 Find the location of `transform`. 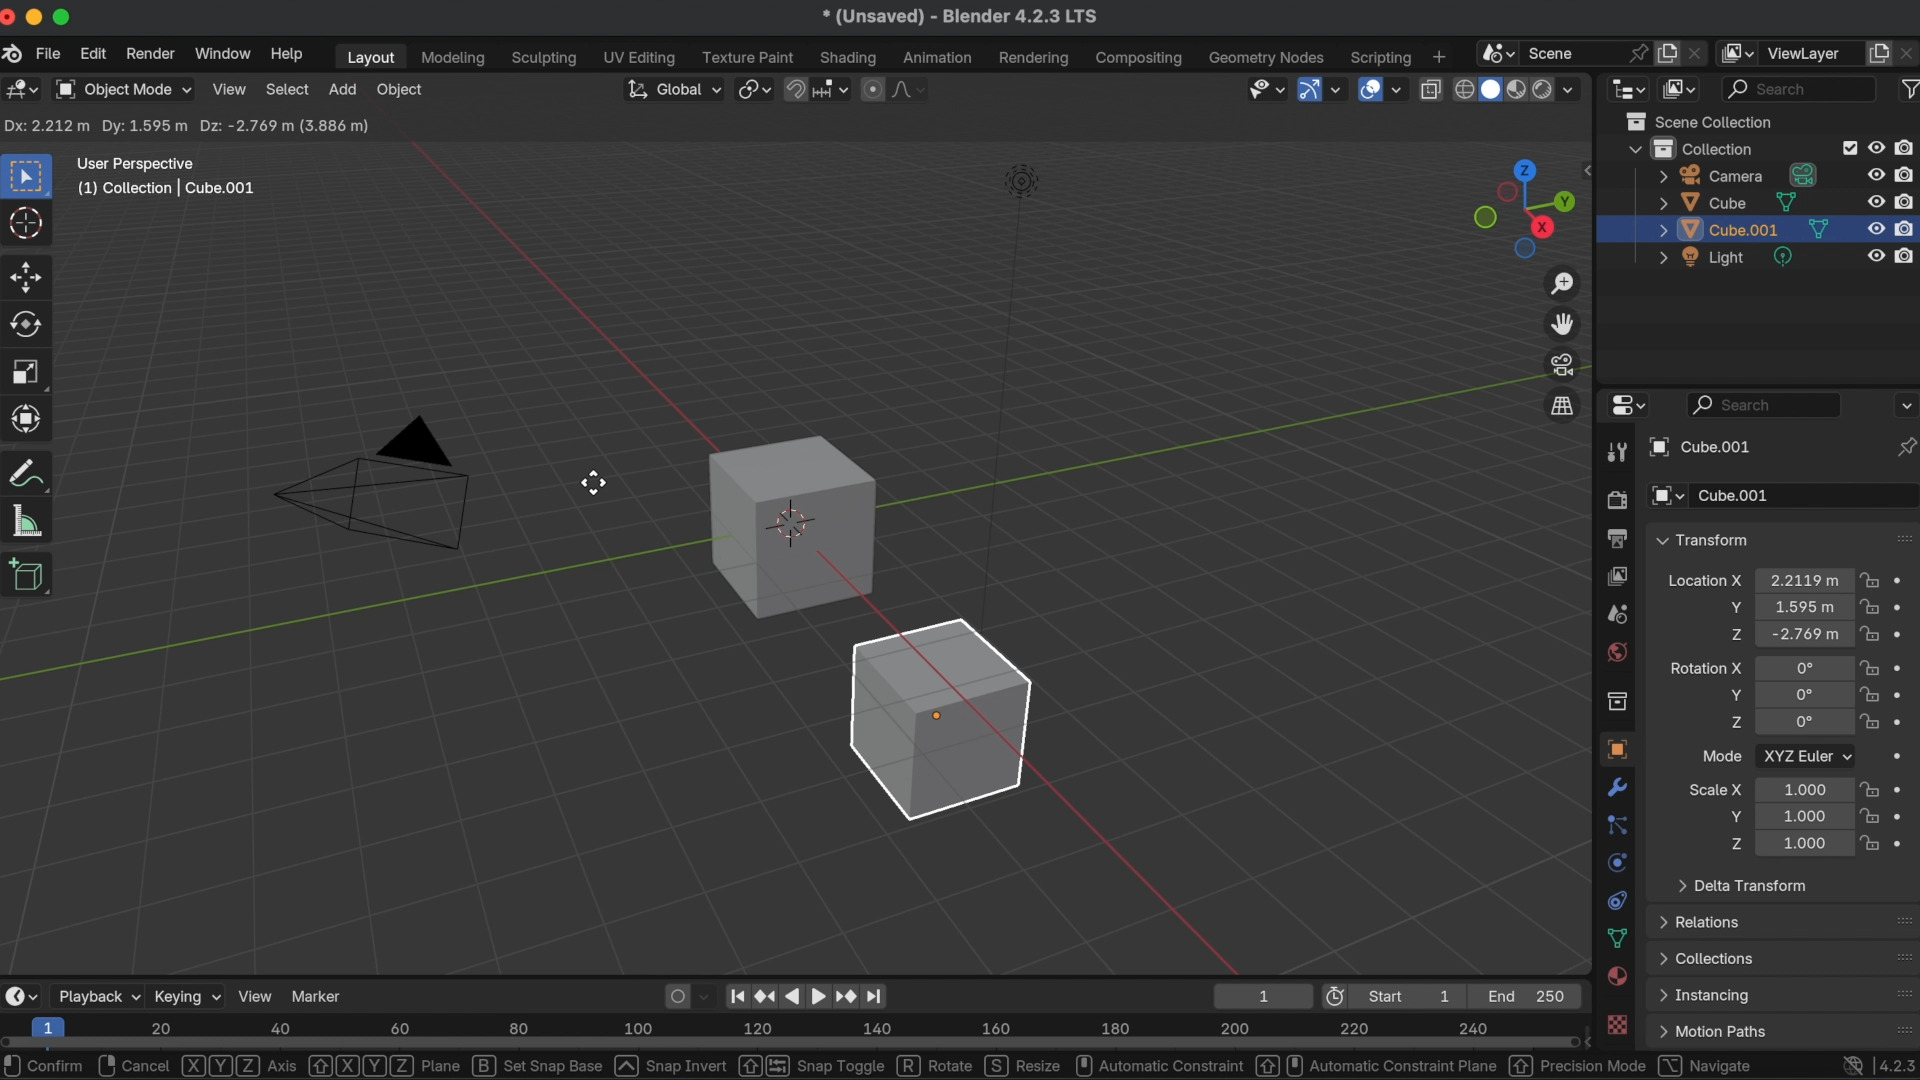

transform is located at coordinates (31, 473).